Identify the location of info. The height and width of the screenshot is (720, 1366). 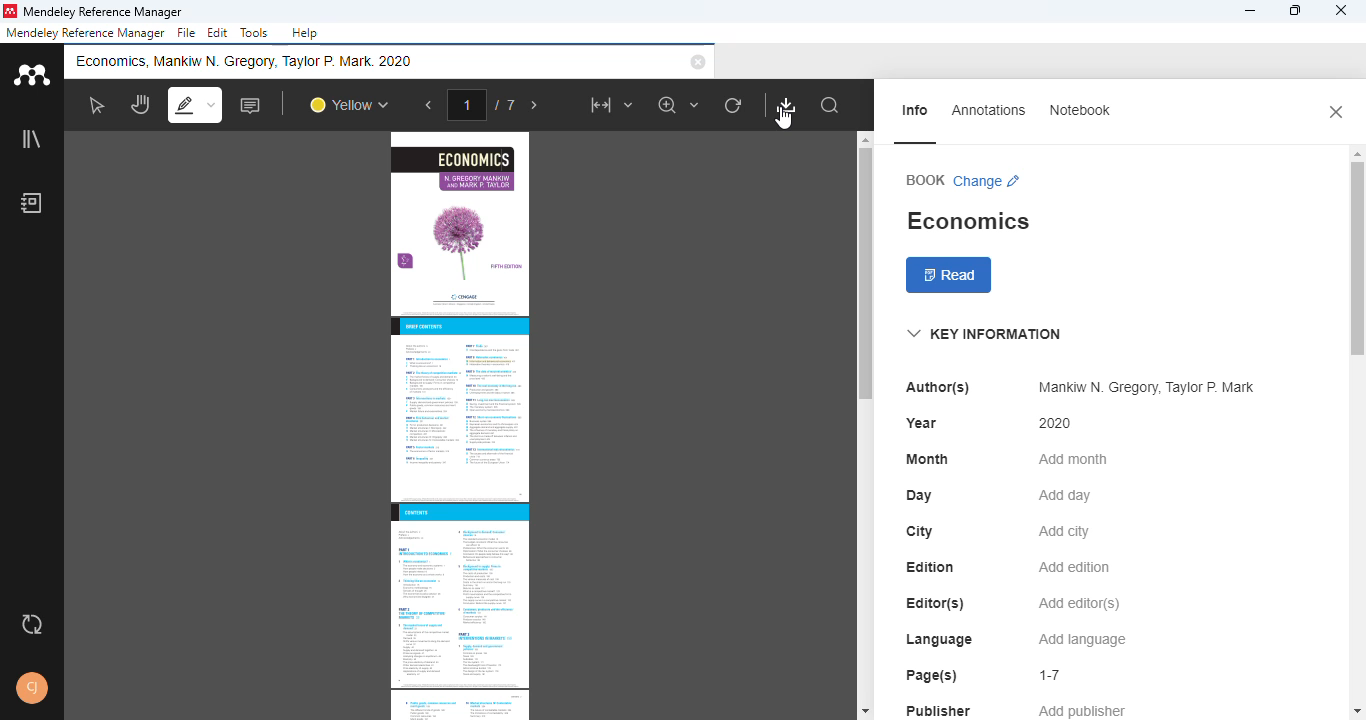
(917, 110).